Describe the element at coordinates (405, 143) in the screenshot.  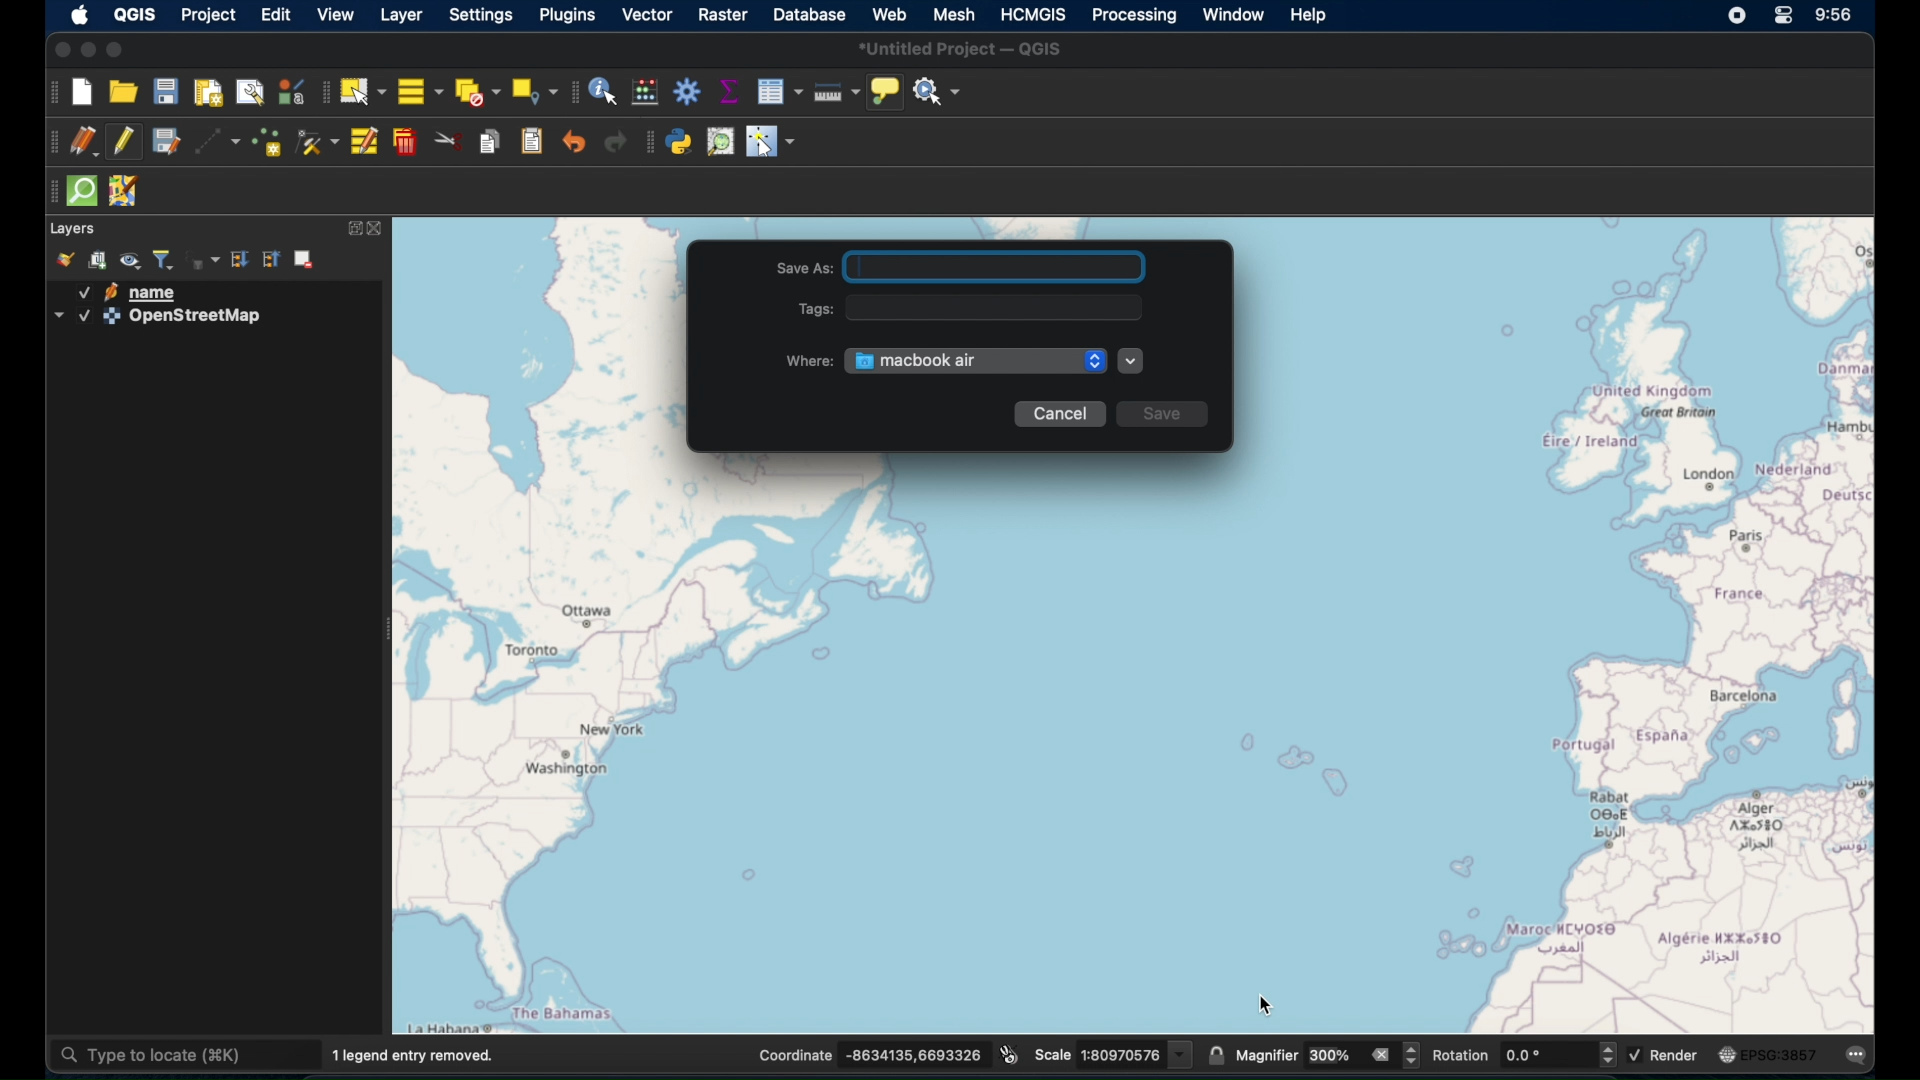
I see `delete selected` at that location.